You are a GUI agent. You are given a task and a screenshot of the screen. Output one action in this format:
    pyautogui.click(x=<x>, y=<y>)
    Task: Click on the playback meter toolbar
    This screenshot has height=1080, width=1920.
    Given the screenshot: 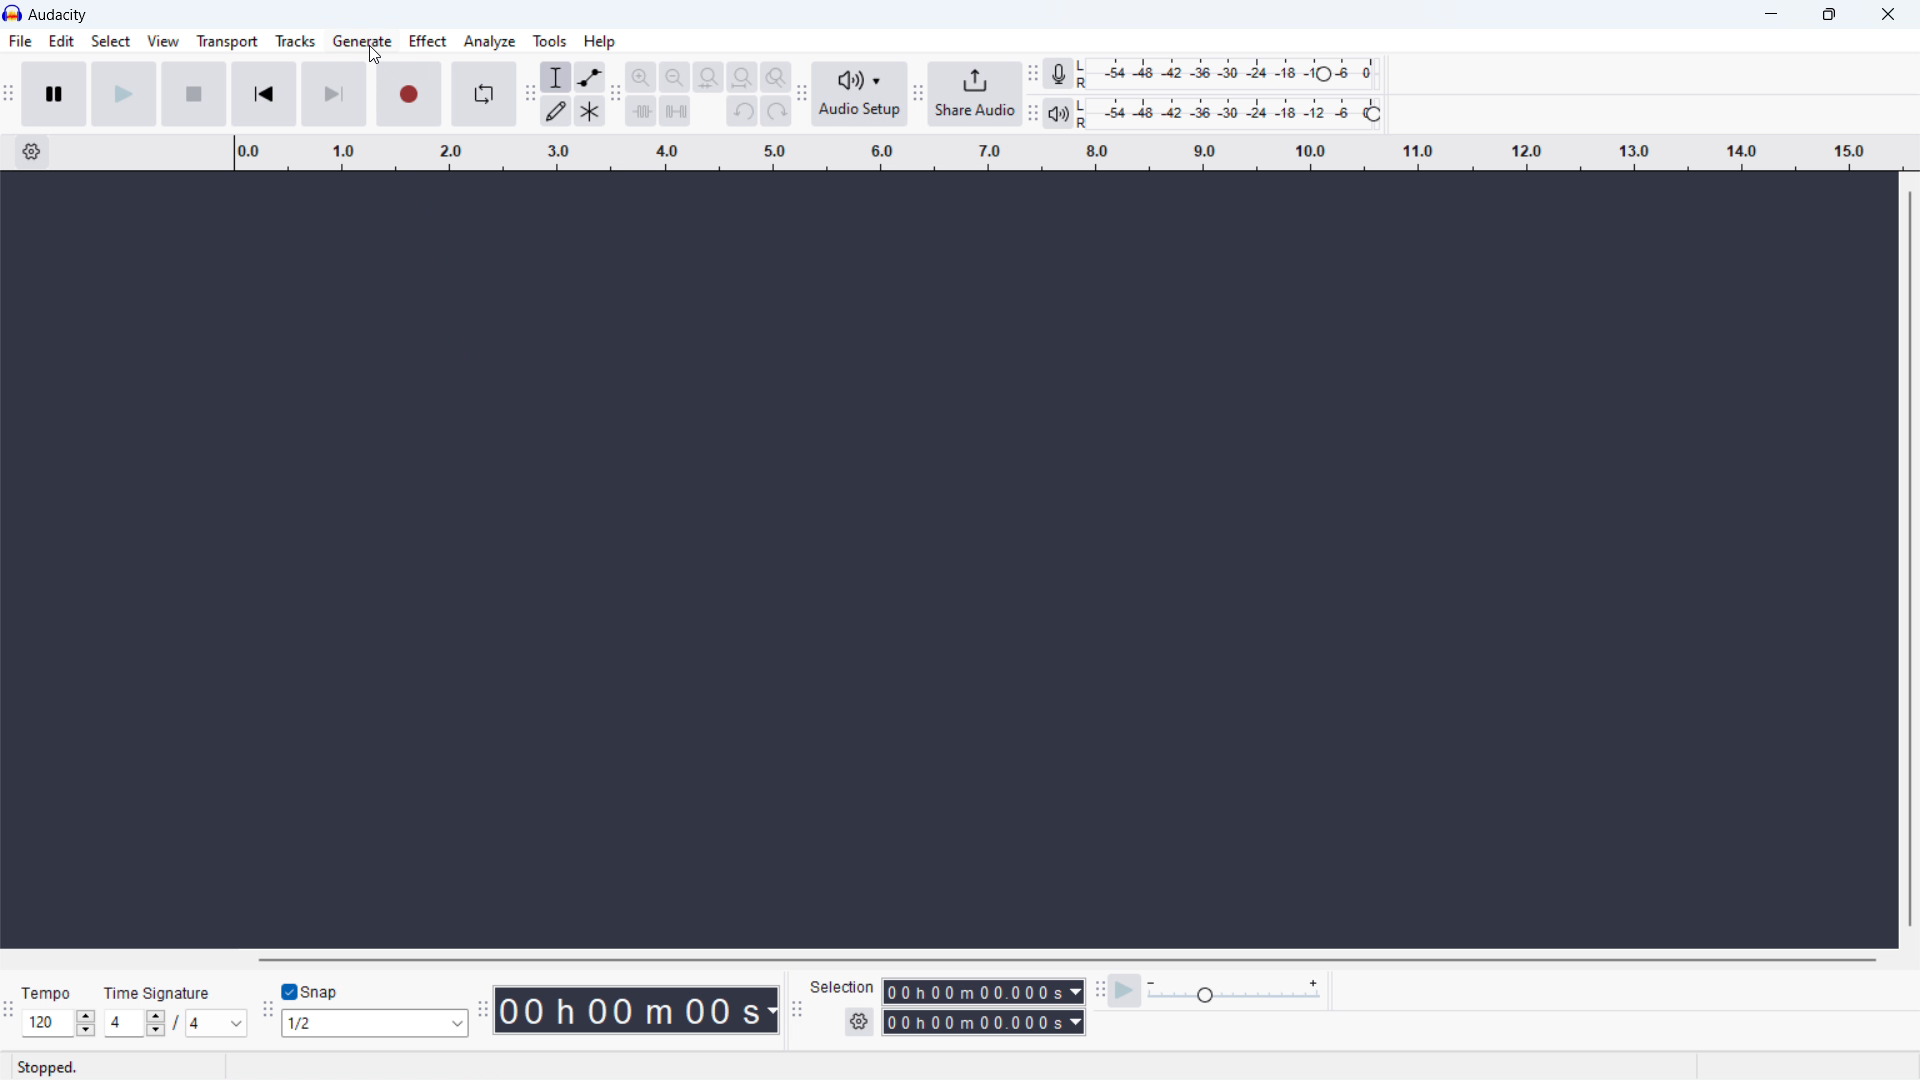 What is the action you would take?
    pyautogui.click(x=1033, y=115)
    